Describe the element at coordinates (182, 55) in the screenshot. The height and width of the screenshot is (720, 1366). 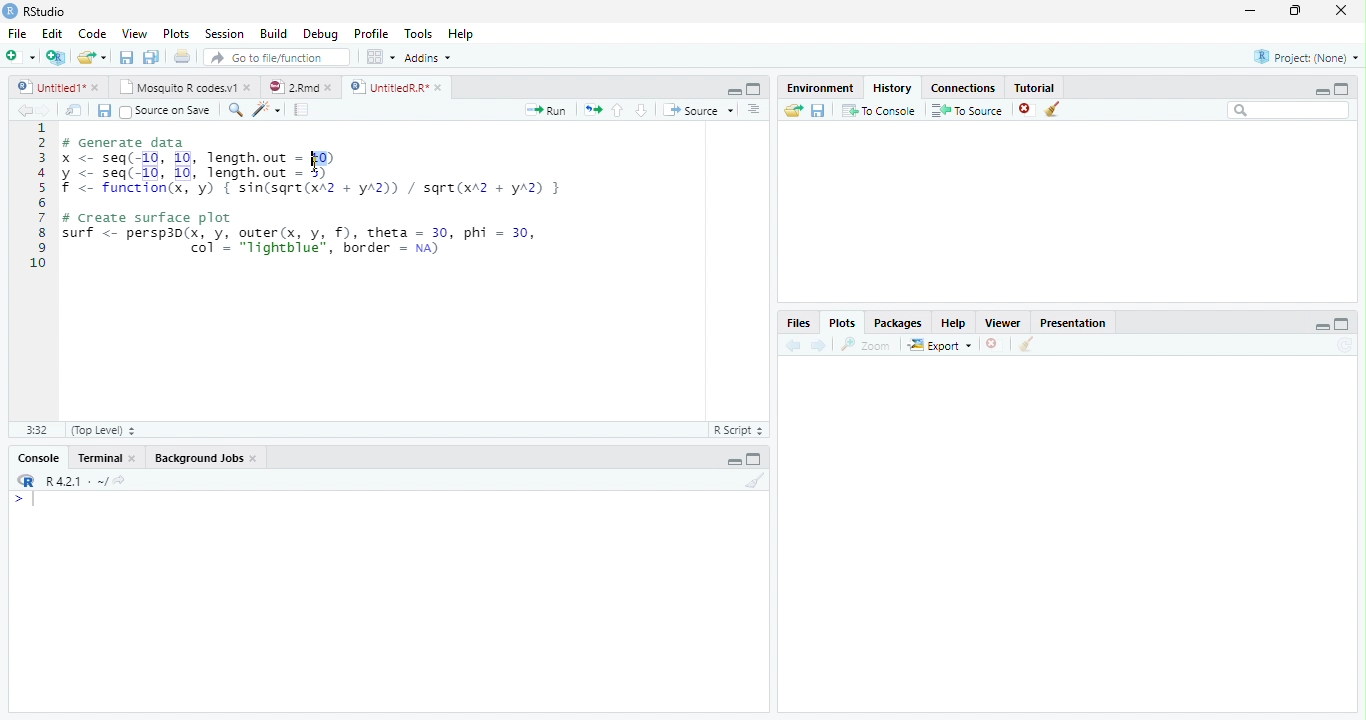
I see `Print the current file` at that location.